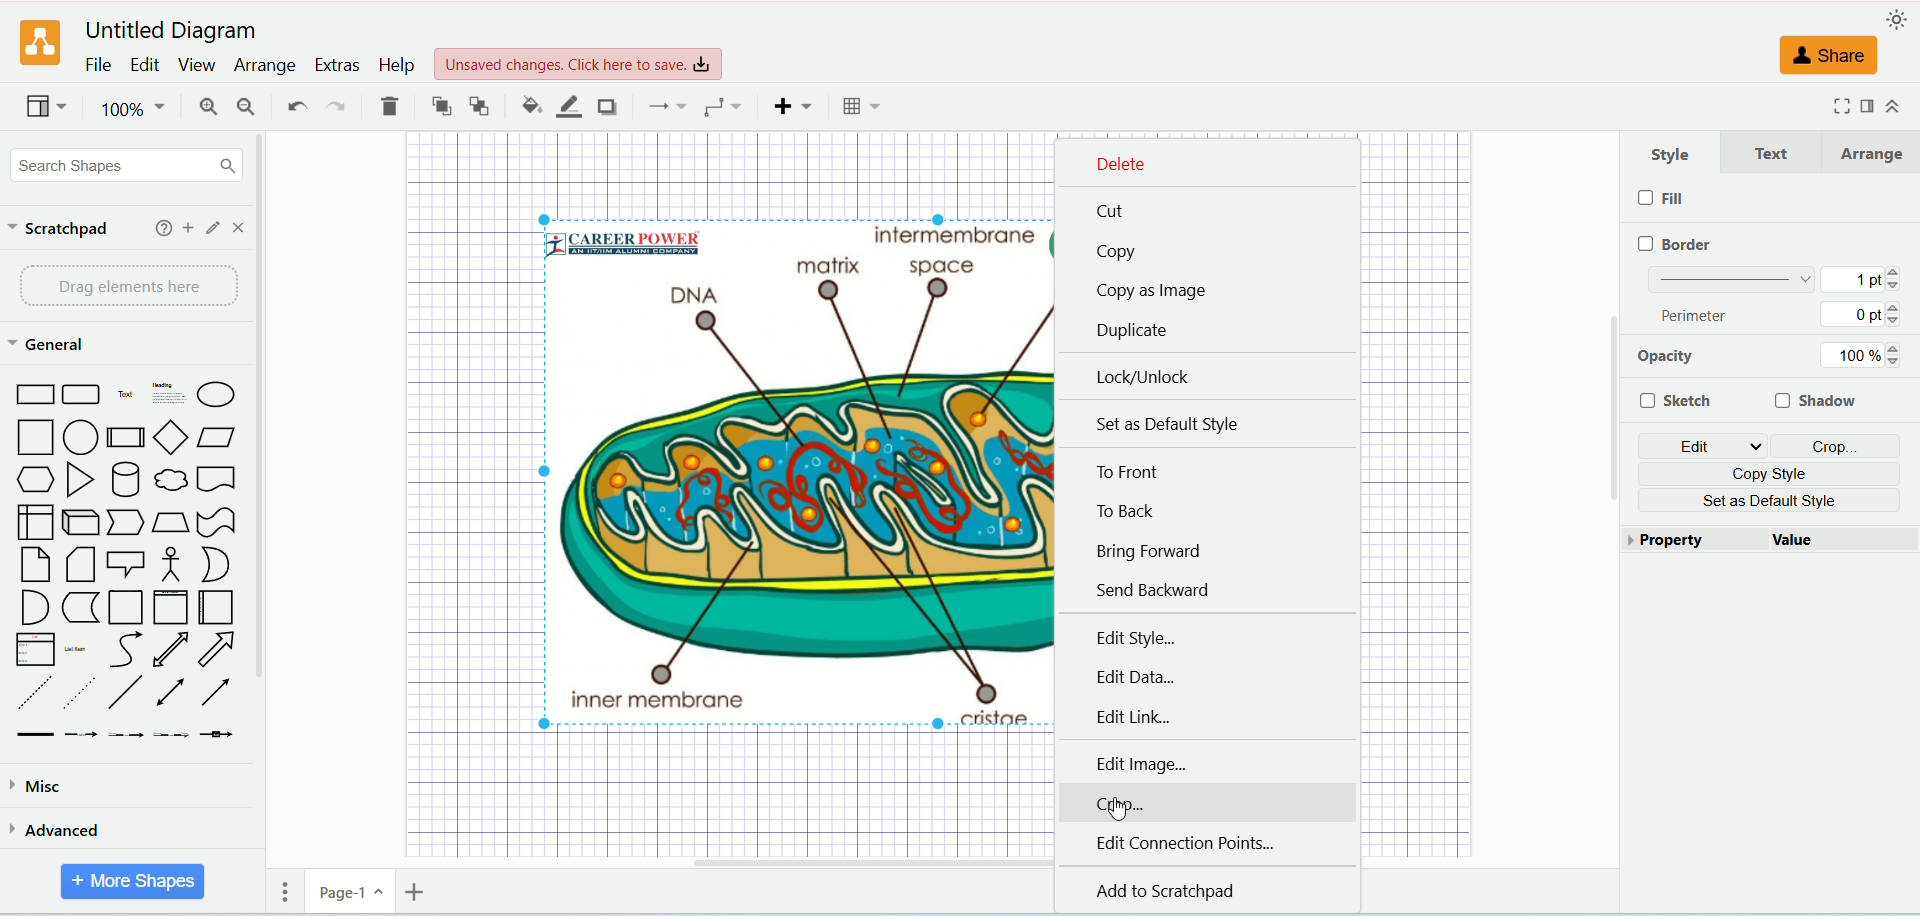 The image size is (1920, 916). What do you see at coordinates (1694, 542) in the screenshot?
I see `property` at bounding box center [1694, 542].